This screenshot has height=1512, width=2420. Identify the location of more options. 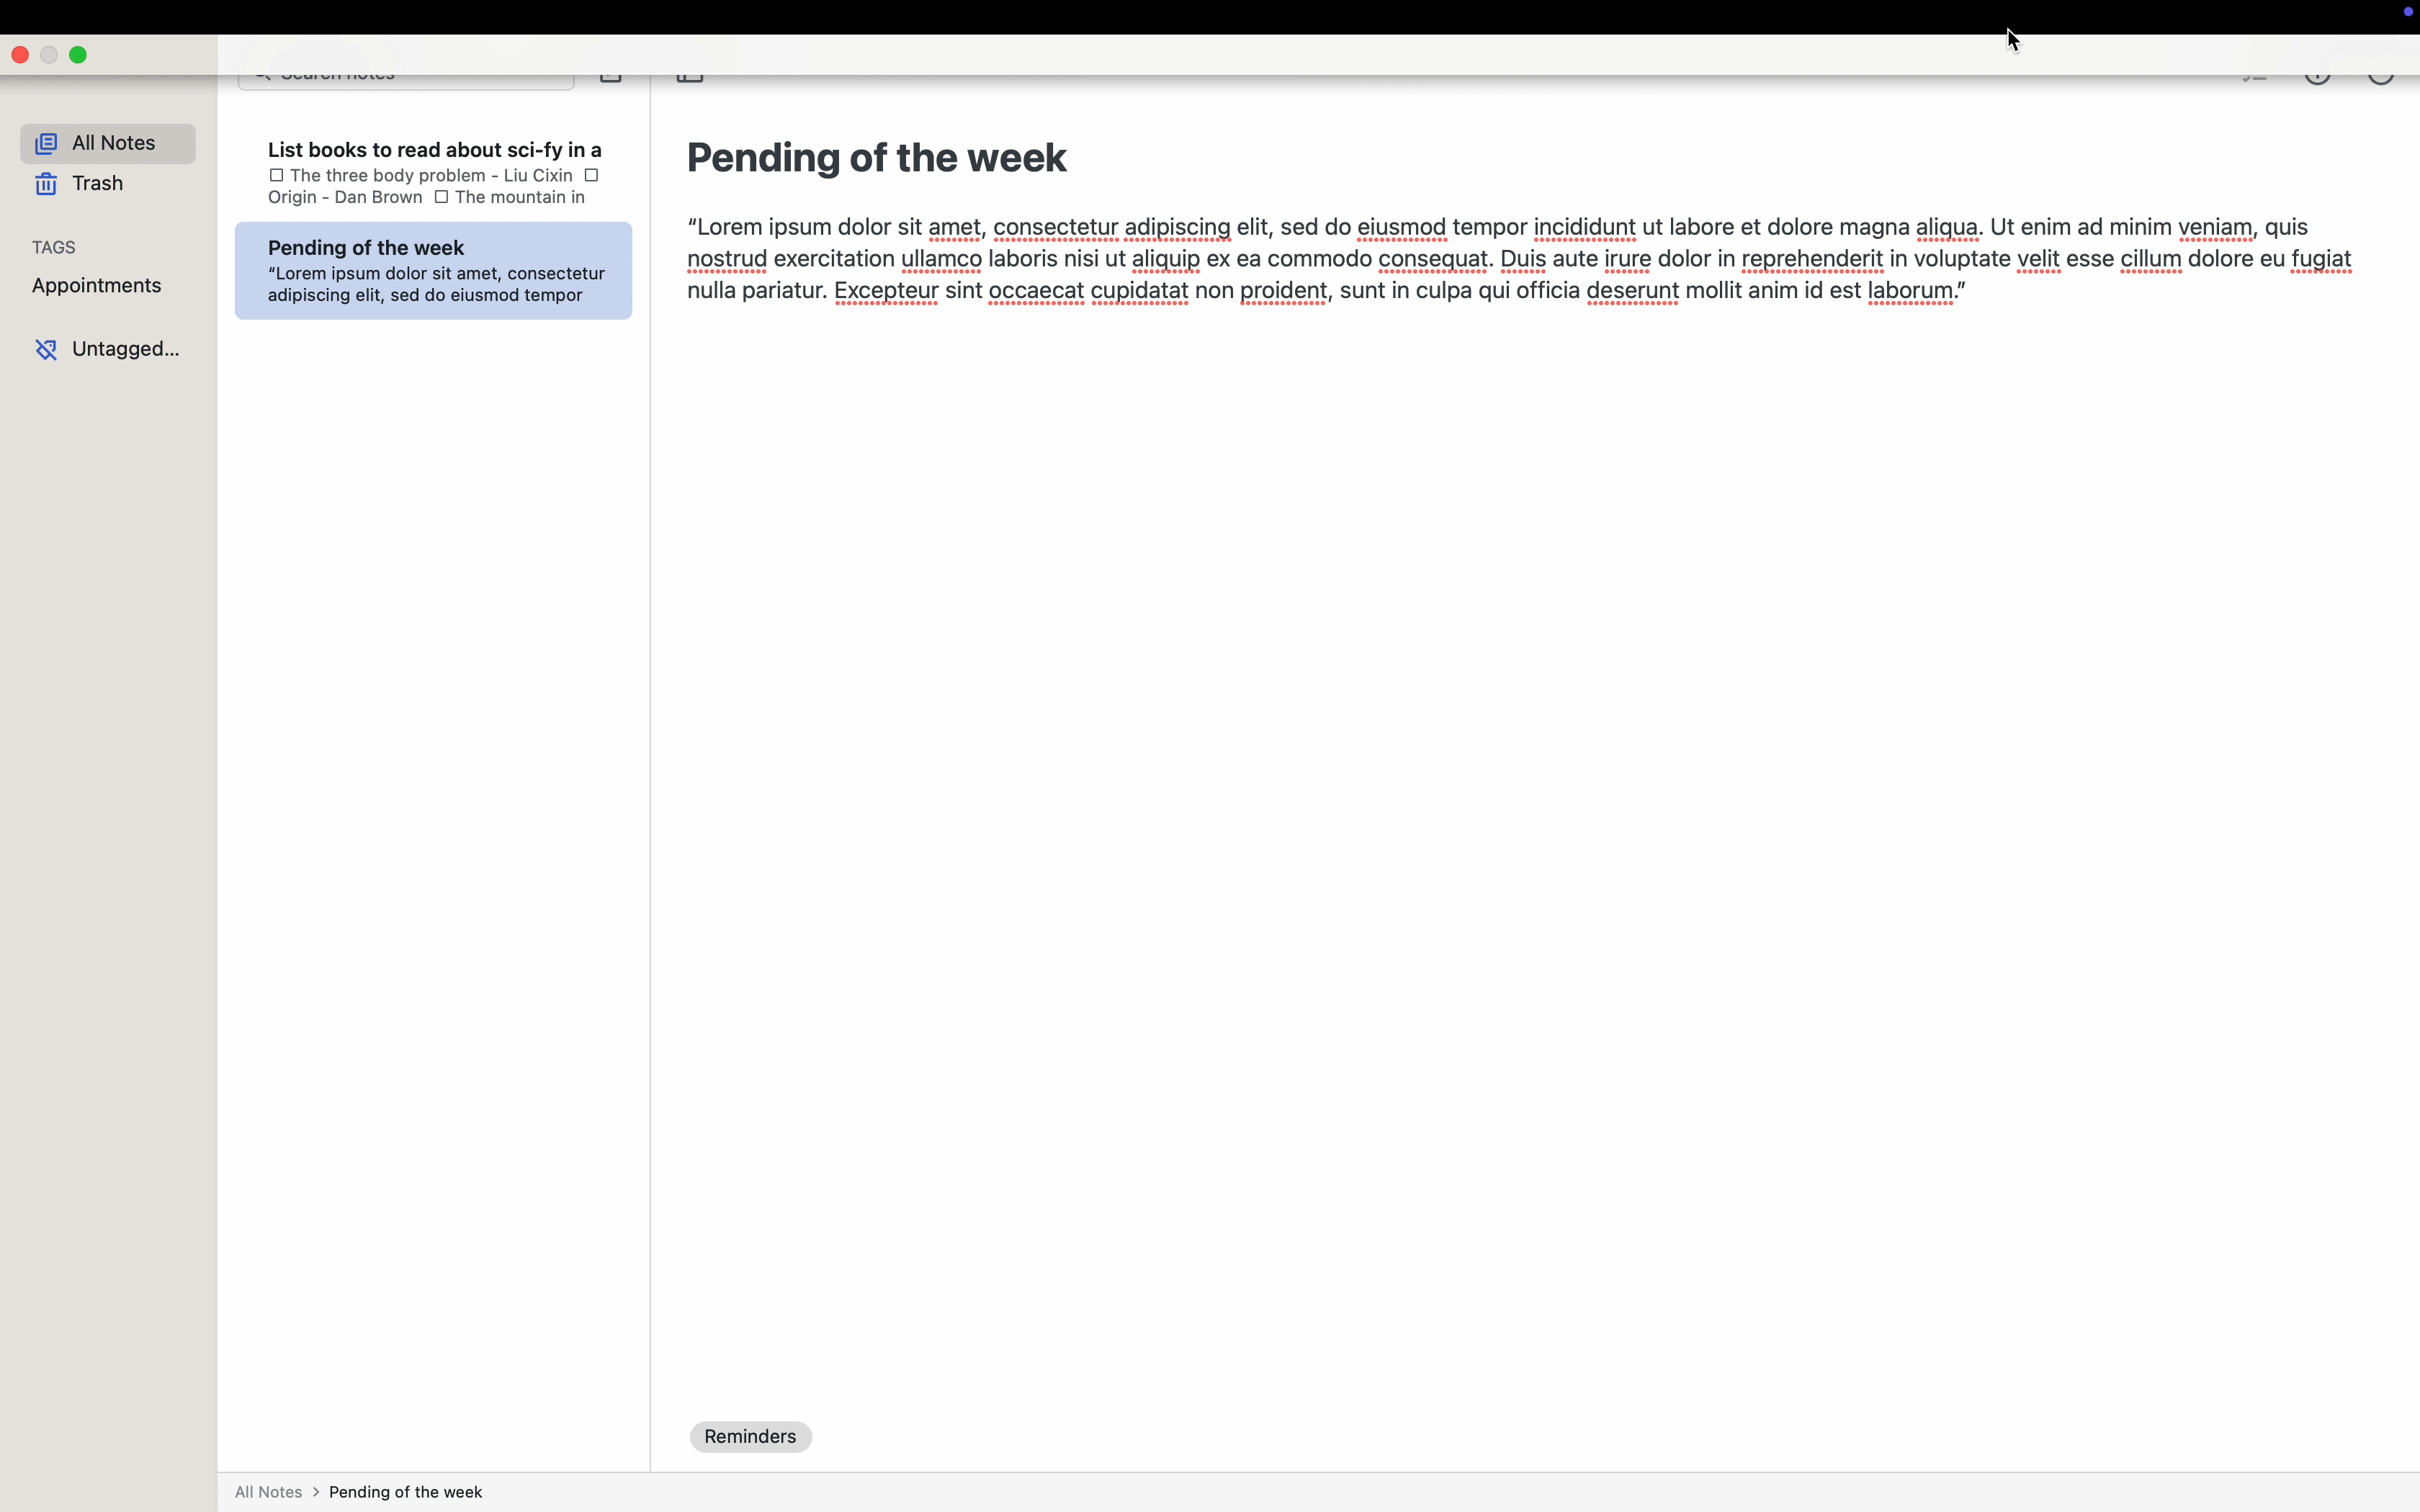
(2382, 84).